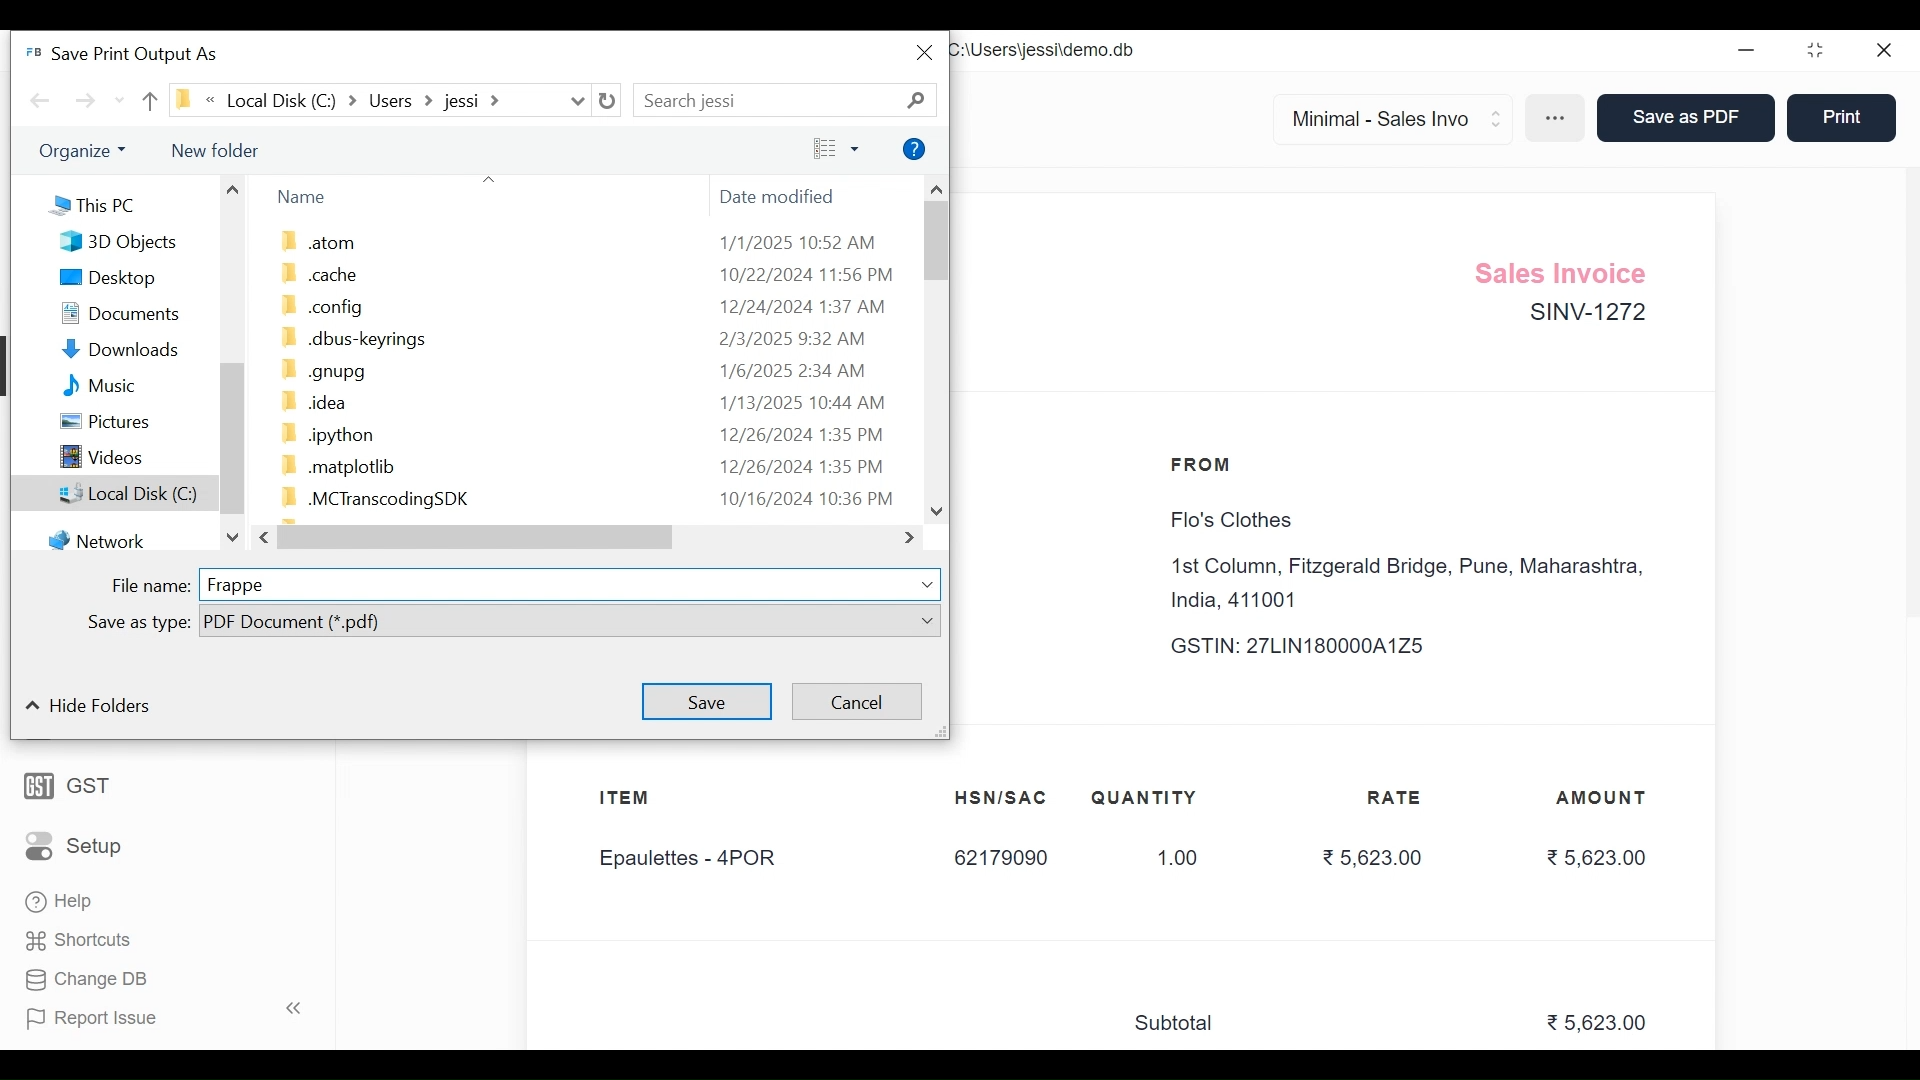  Describe the element at coordinates (90, 150) in the screenshot. I see `` at that location.